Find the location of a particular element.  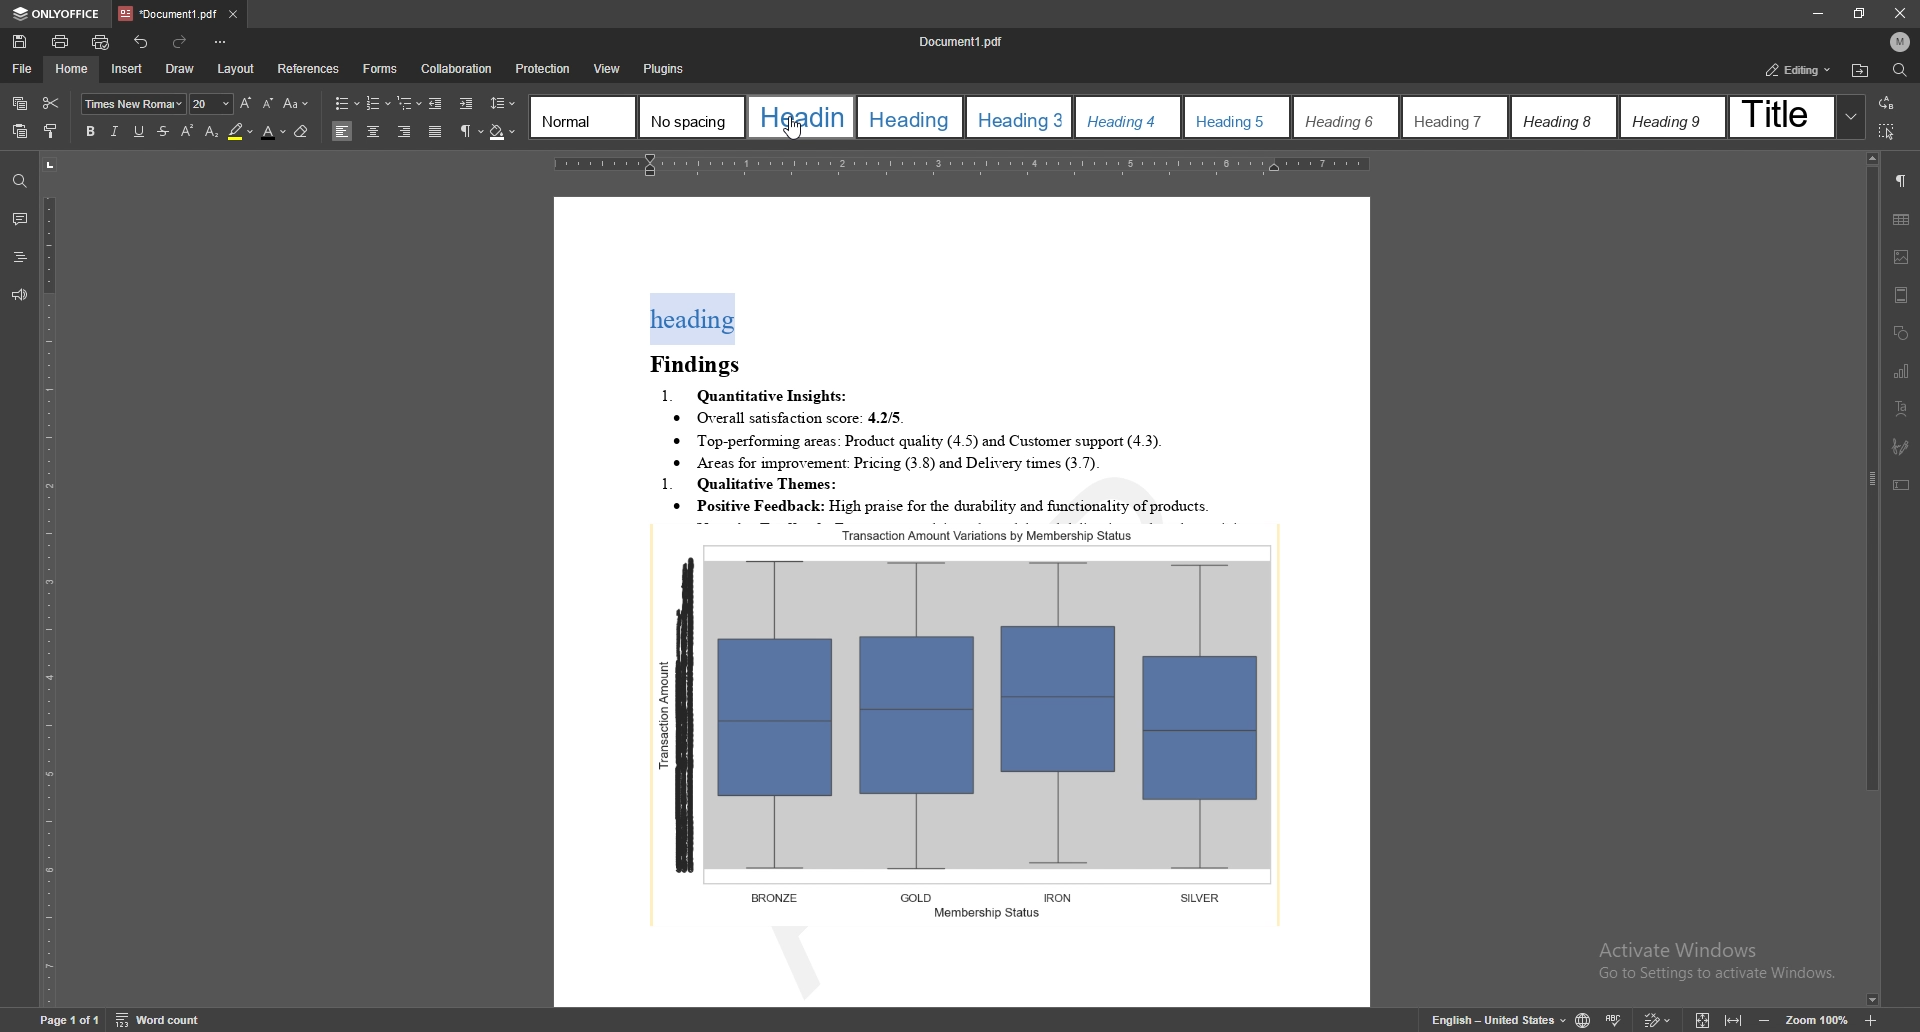

references is located at coordinates (308, 68).